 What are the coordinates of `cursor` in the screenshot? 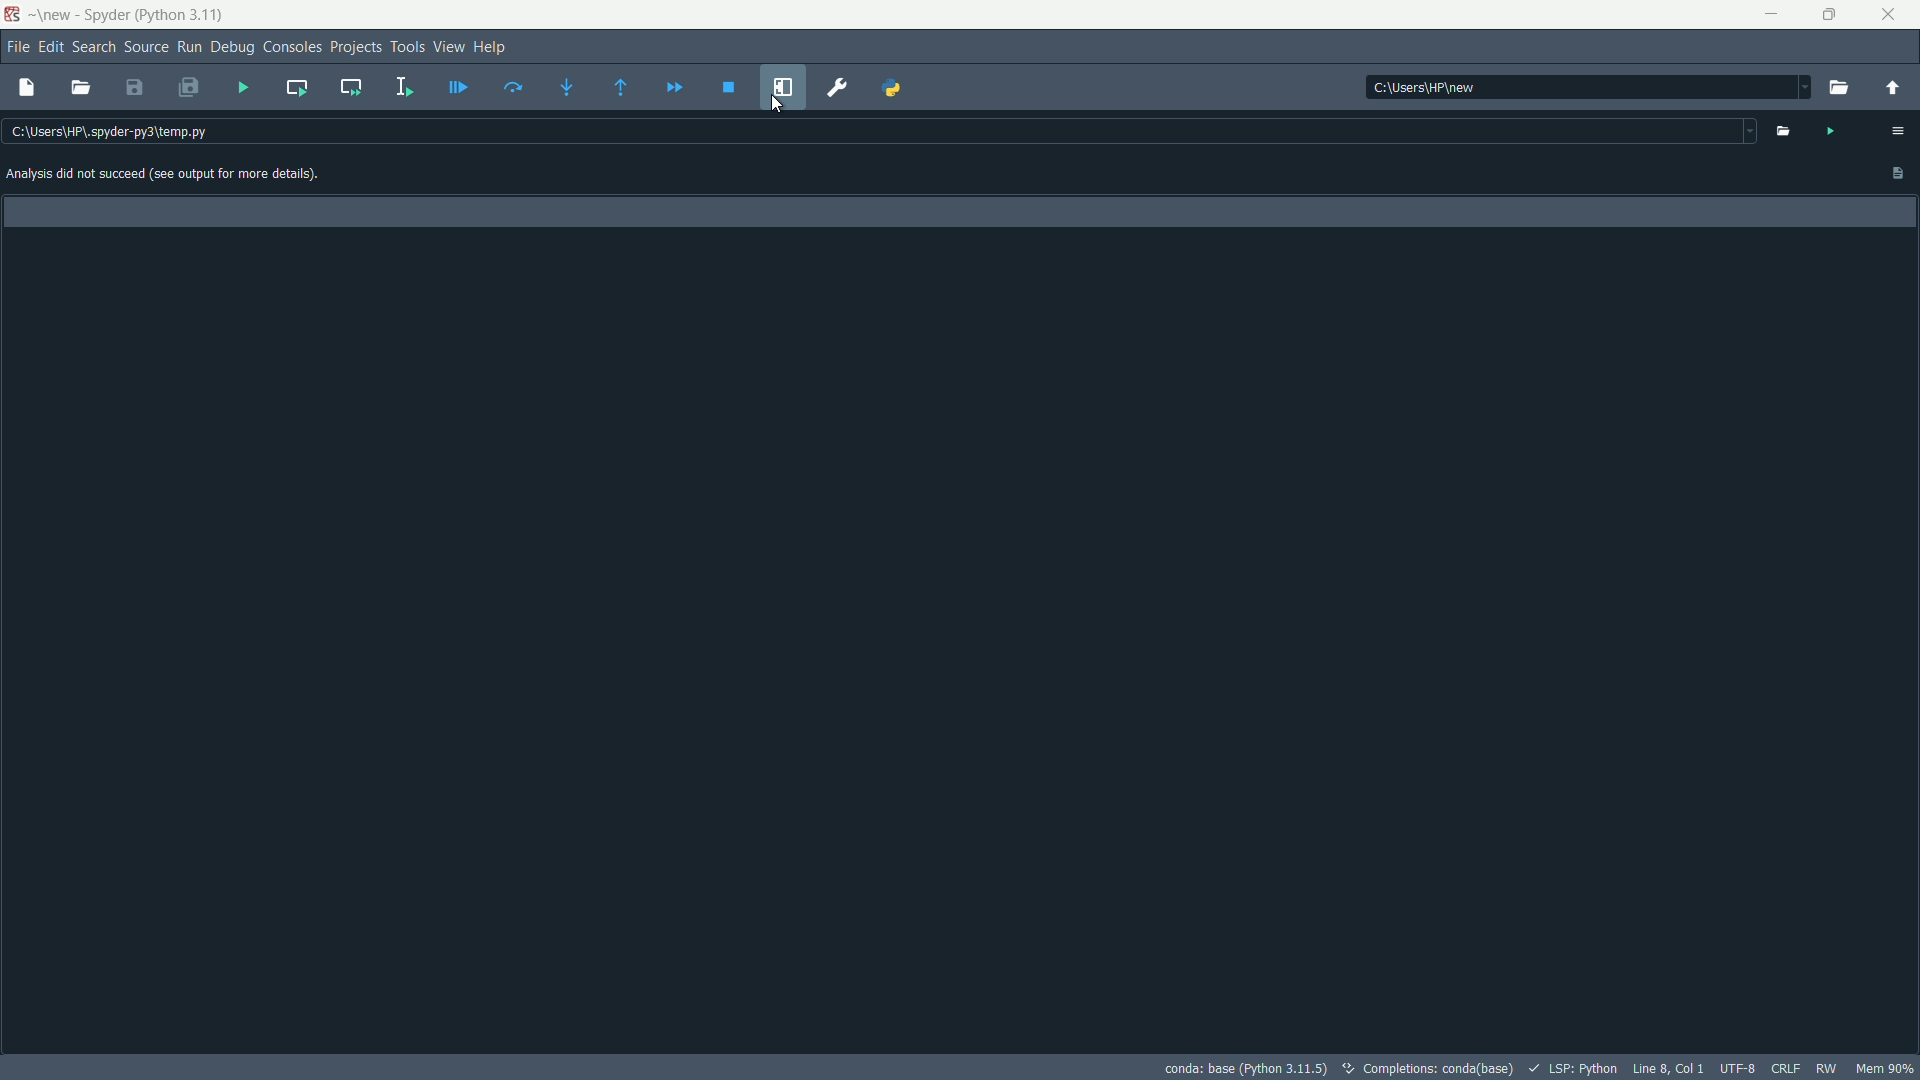 It's located at (779, 103).